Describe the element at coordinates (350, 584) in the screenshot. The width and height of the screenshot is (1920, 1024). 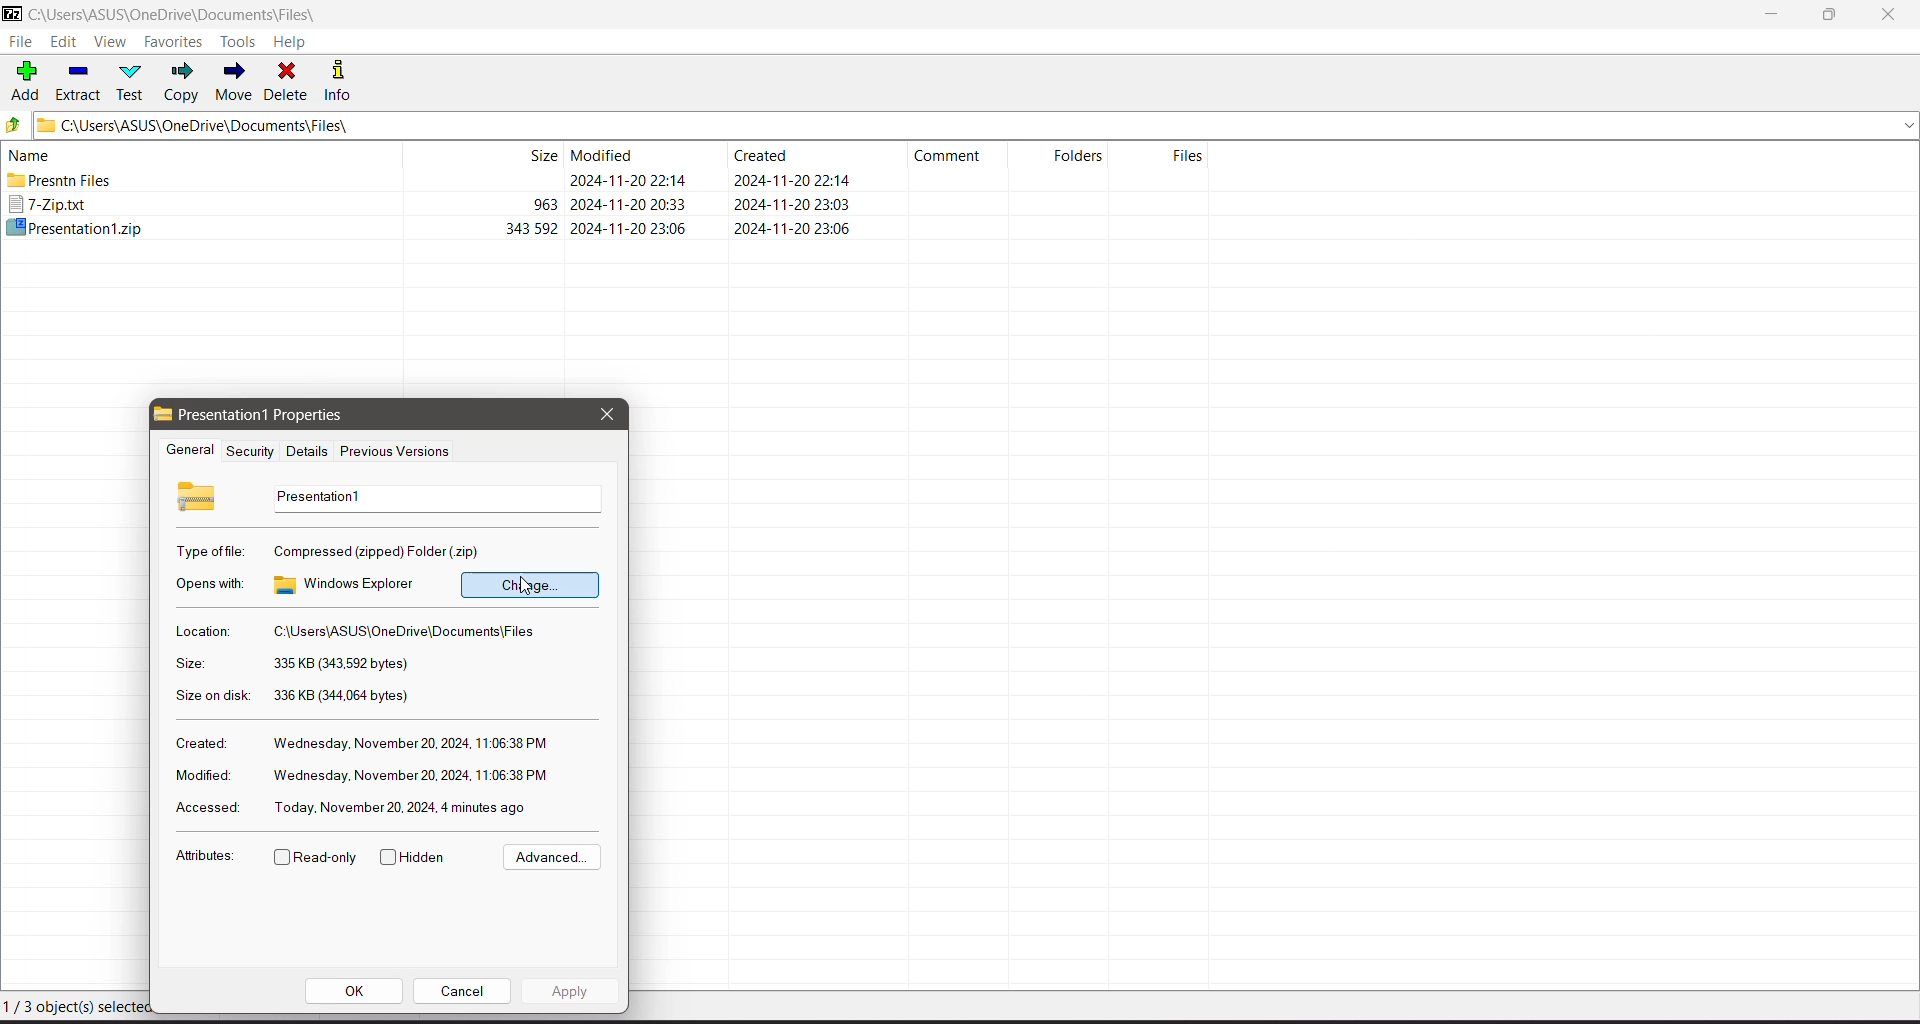
I see `Current program/app to pen the selected .zip file` at that location.